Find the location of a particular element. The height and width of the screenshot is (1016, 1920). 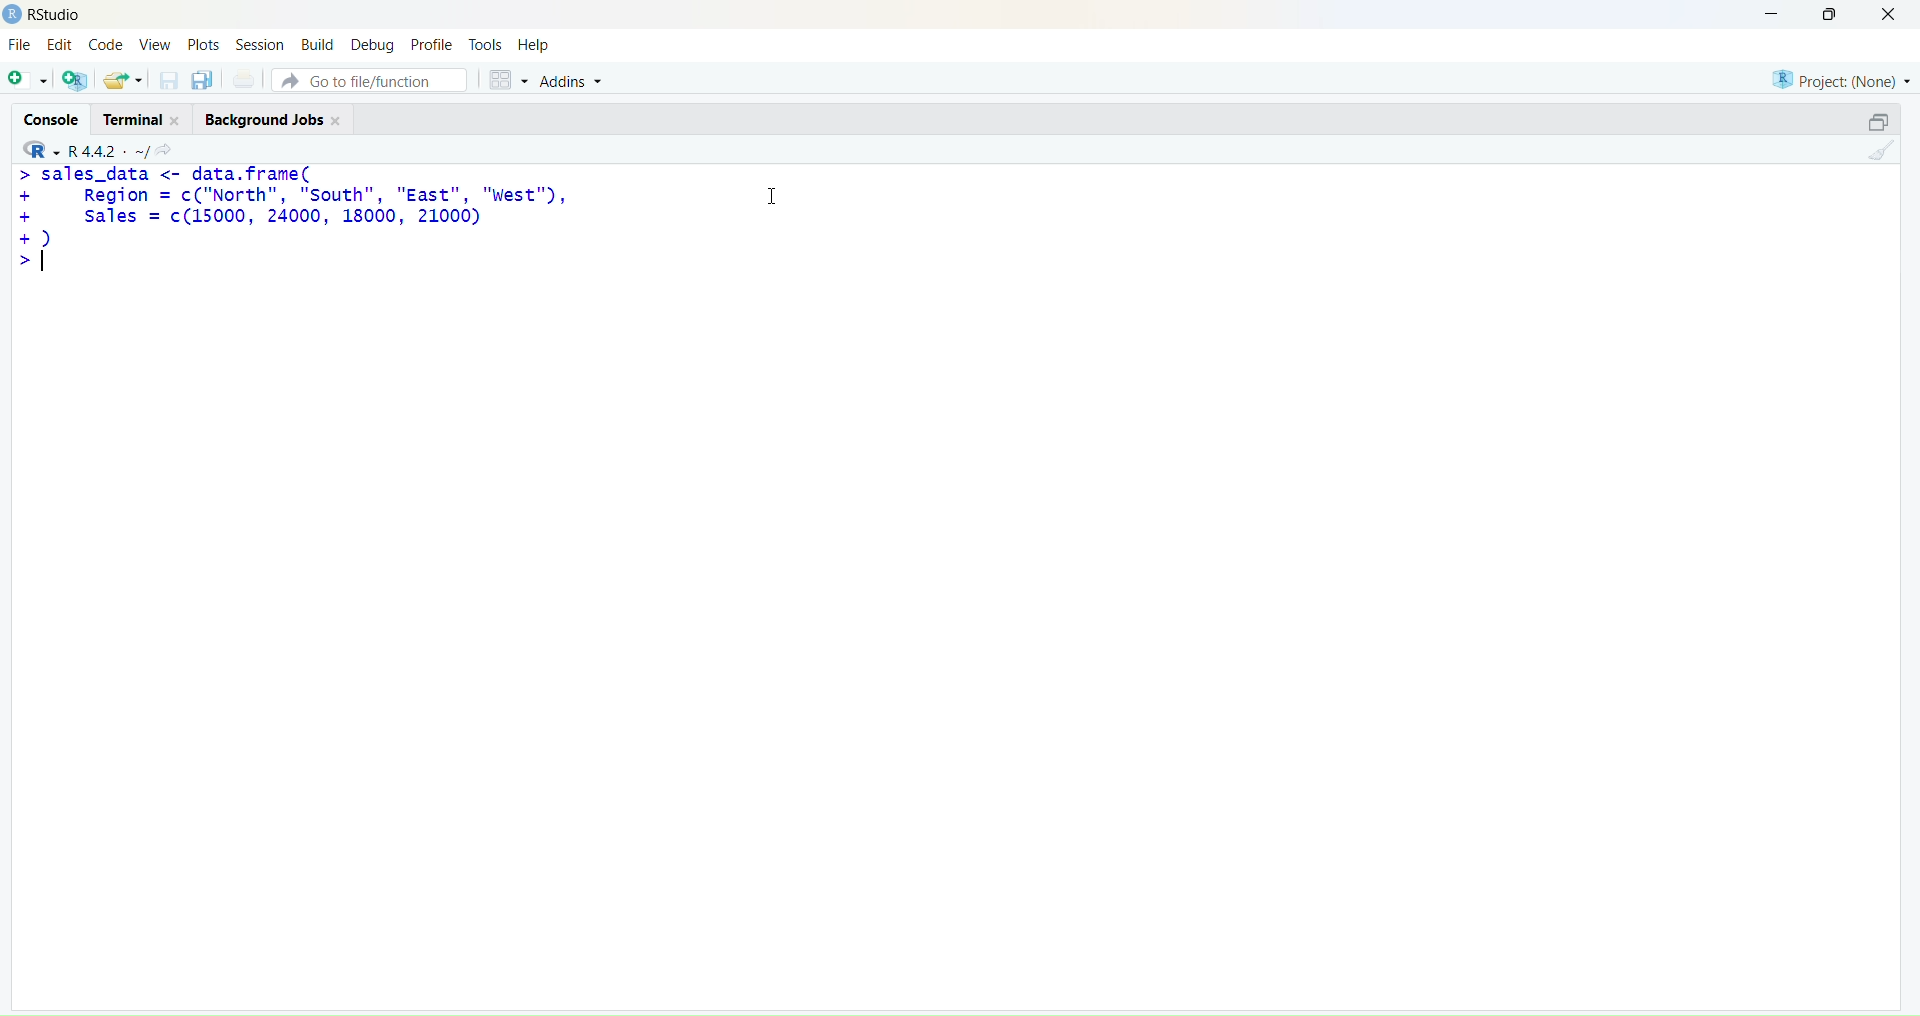

save as is located at coordinates (202, 81).